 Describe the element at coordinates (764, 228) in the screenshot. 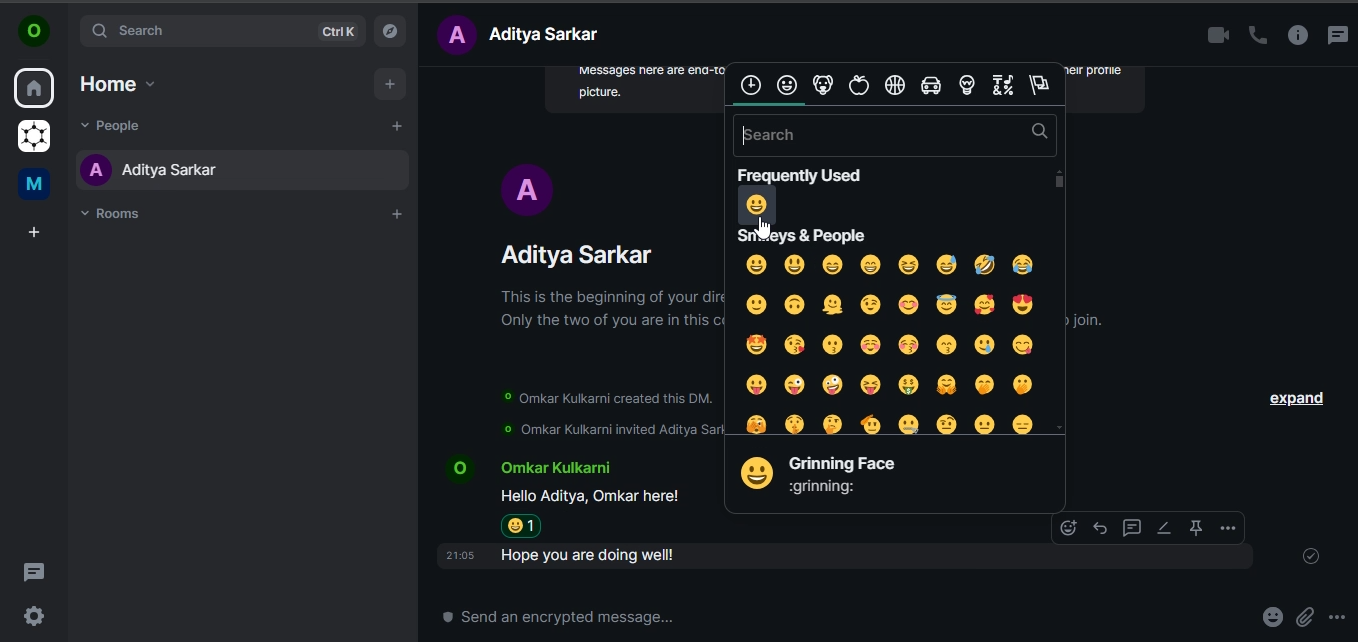

I see `Cursor` at that location.